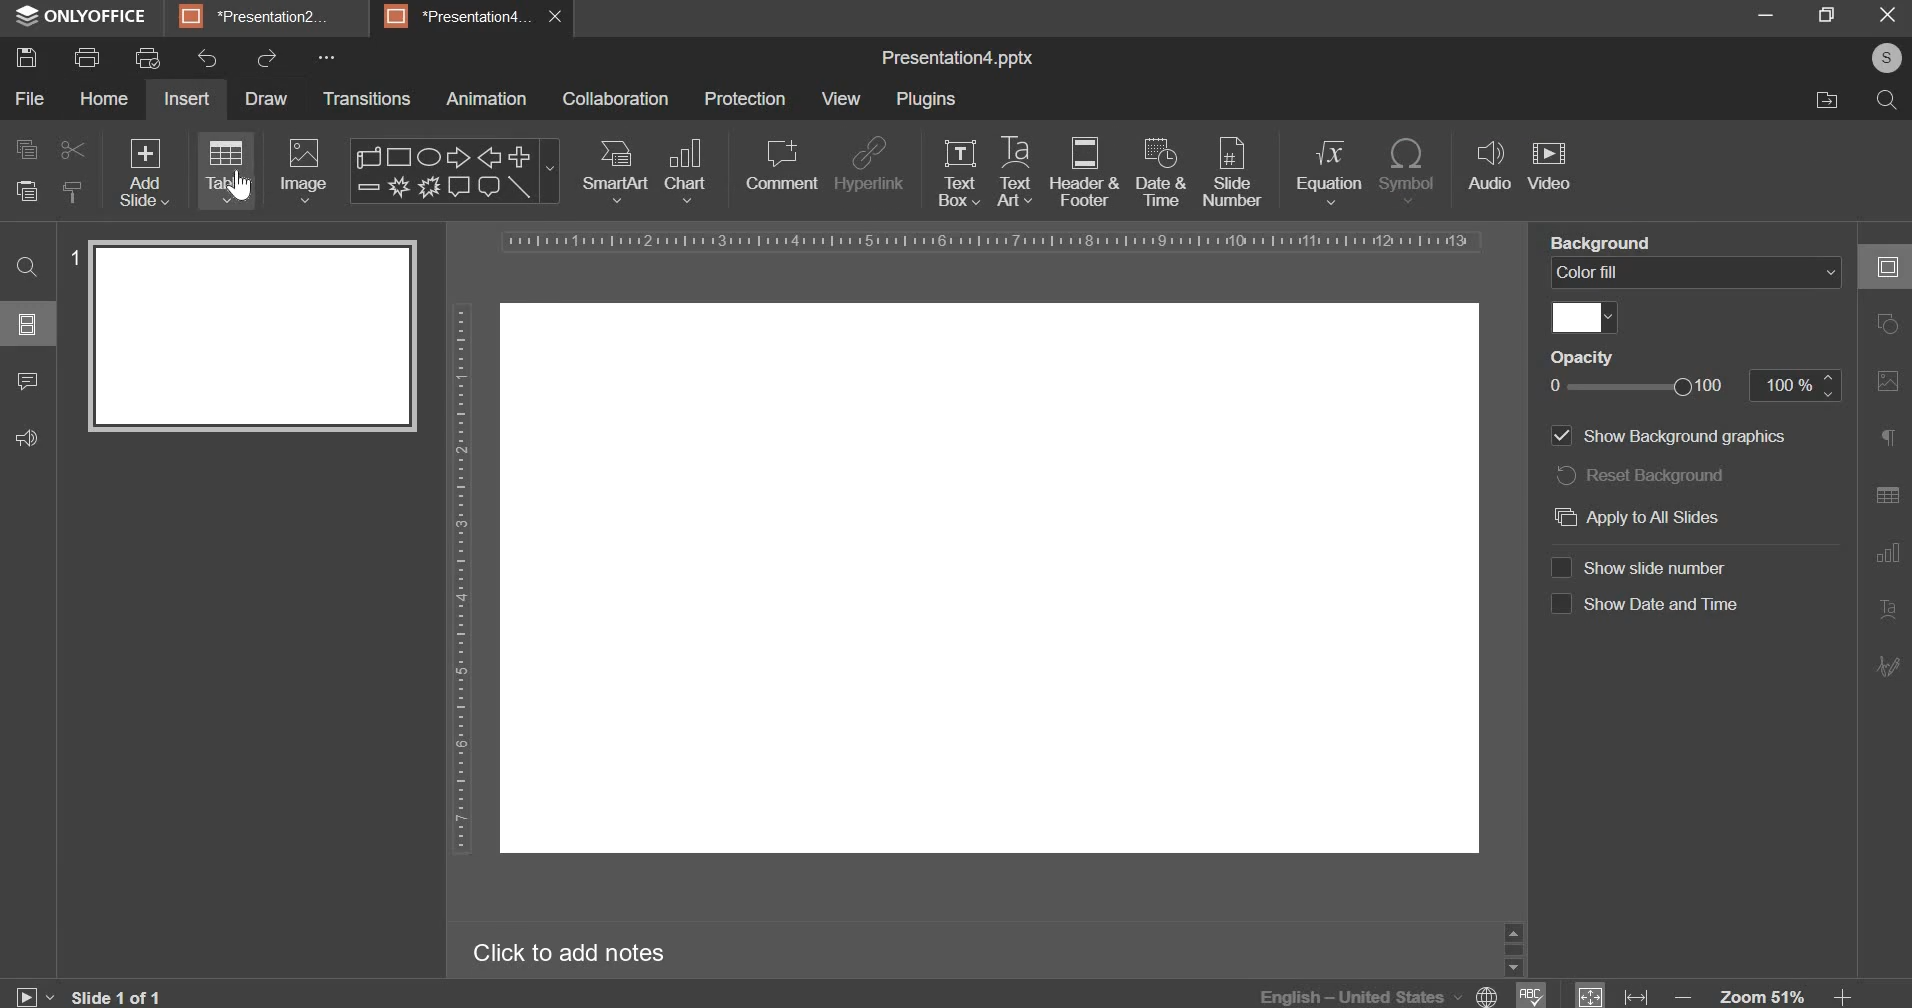  What do you see at coordinates (925, 99) in the screenshot?
I see `plugins` at bounding box center [925, 99].